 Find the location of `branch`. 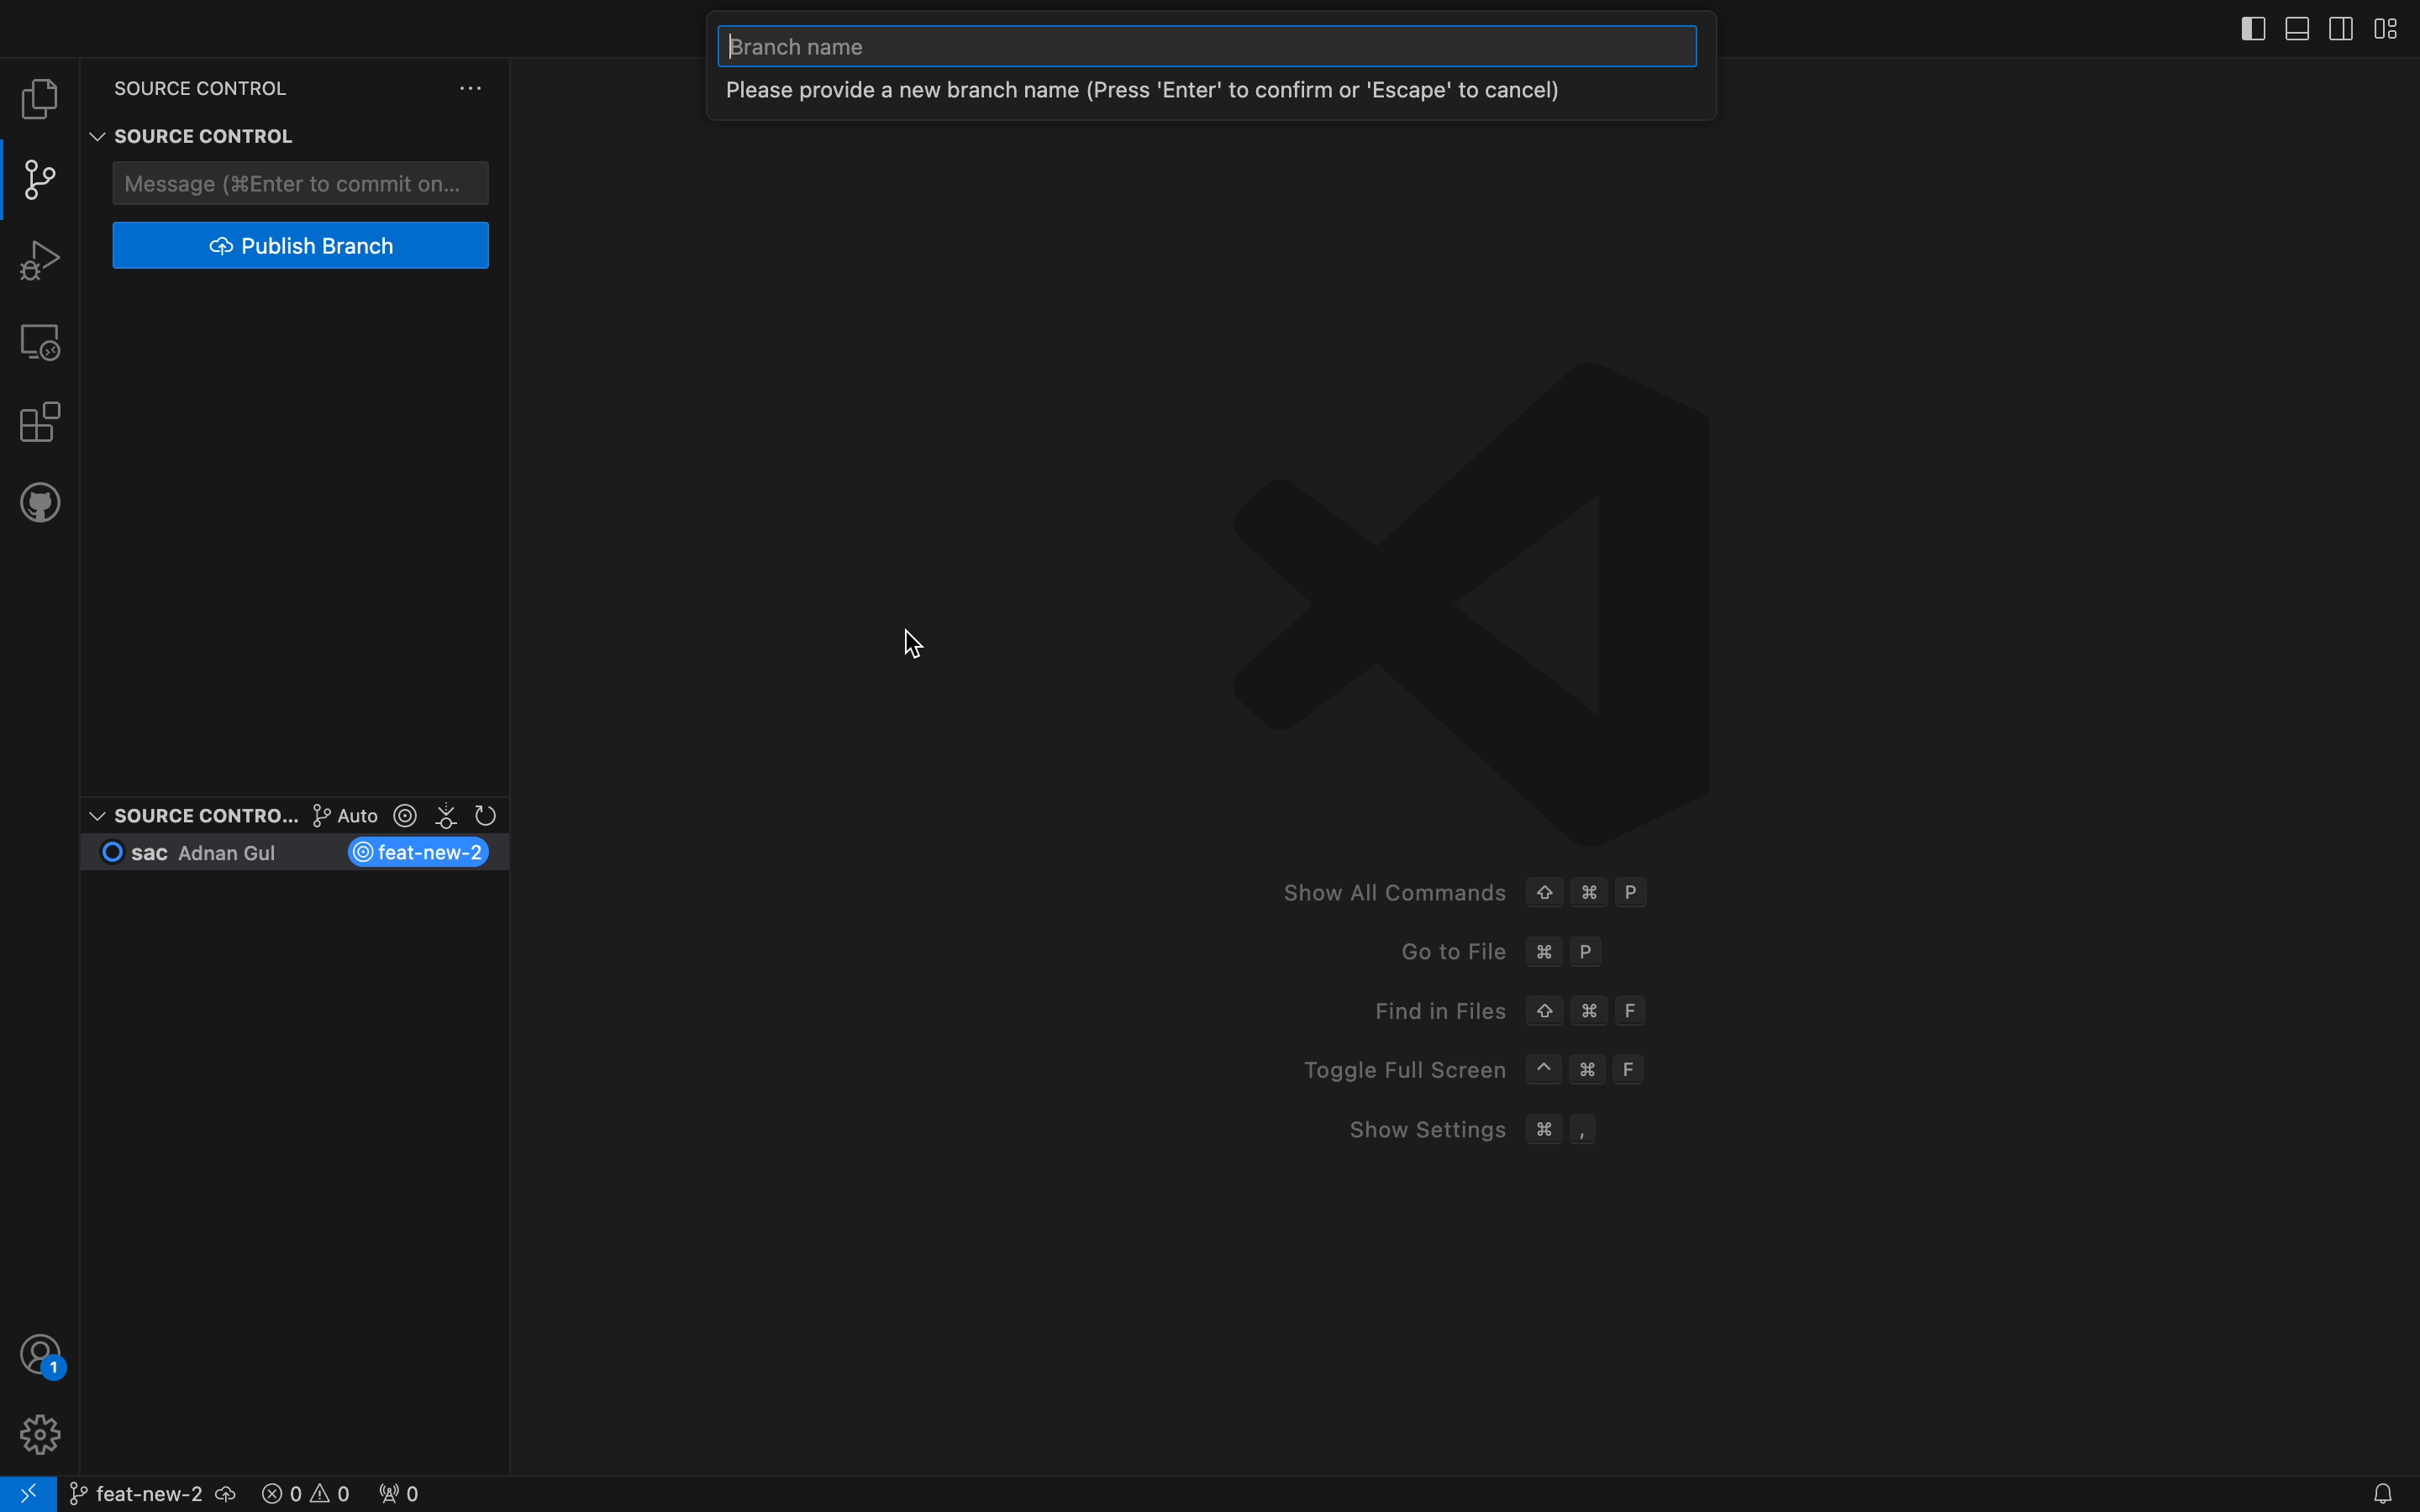

branch is located at coordinates (163, 1490).